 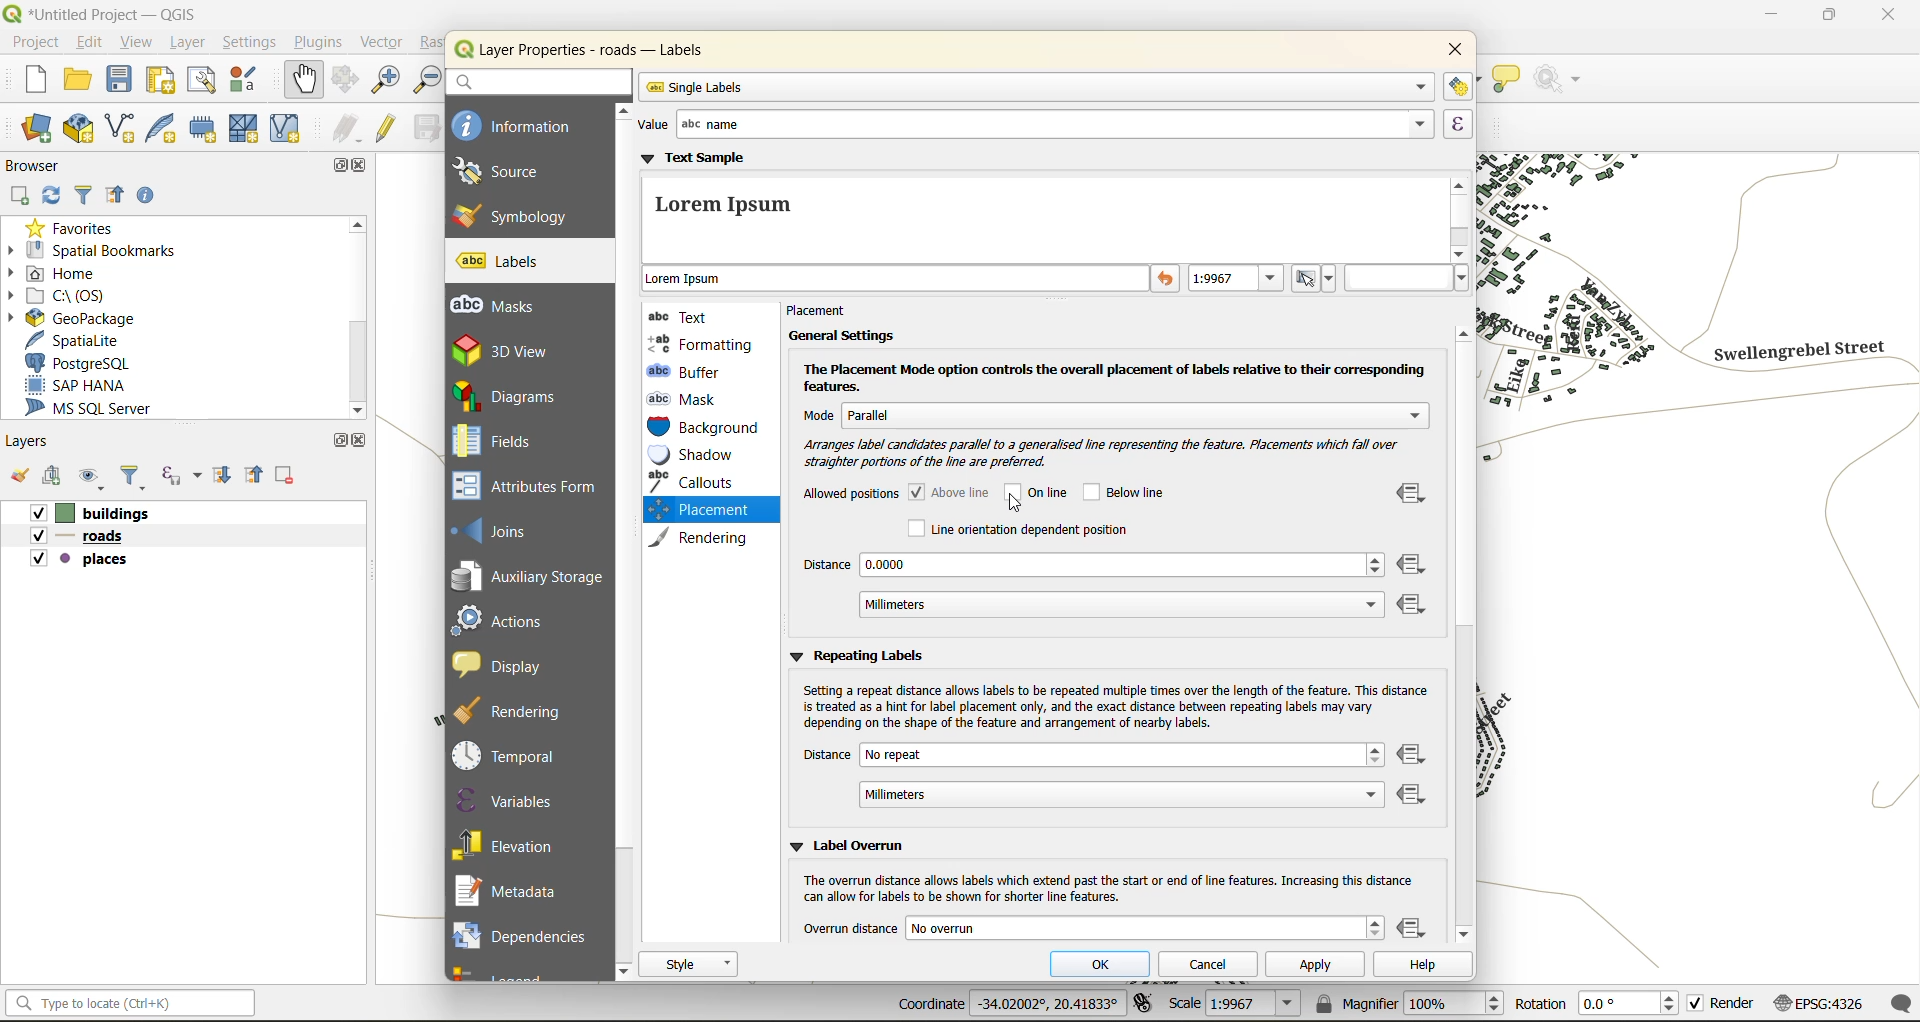 I want to click on w Label Overrun
‘The overrun distance allows labels which extend past the start or end of line features. Increasing this distance.
can allow for labels to be shown for shorter line features., so click(x=1098, y=868).